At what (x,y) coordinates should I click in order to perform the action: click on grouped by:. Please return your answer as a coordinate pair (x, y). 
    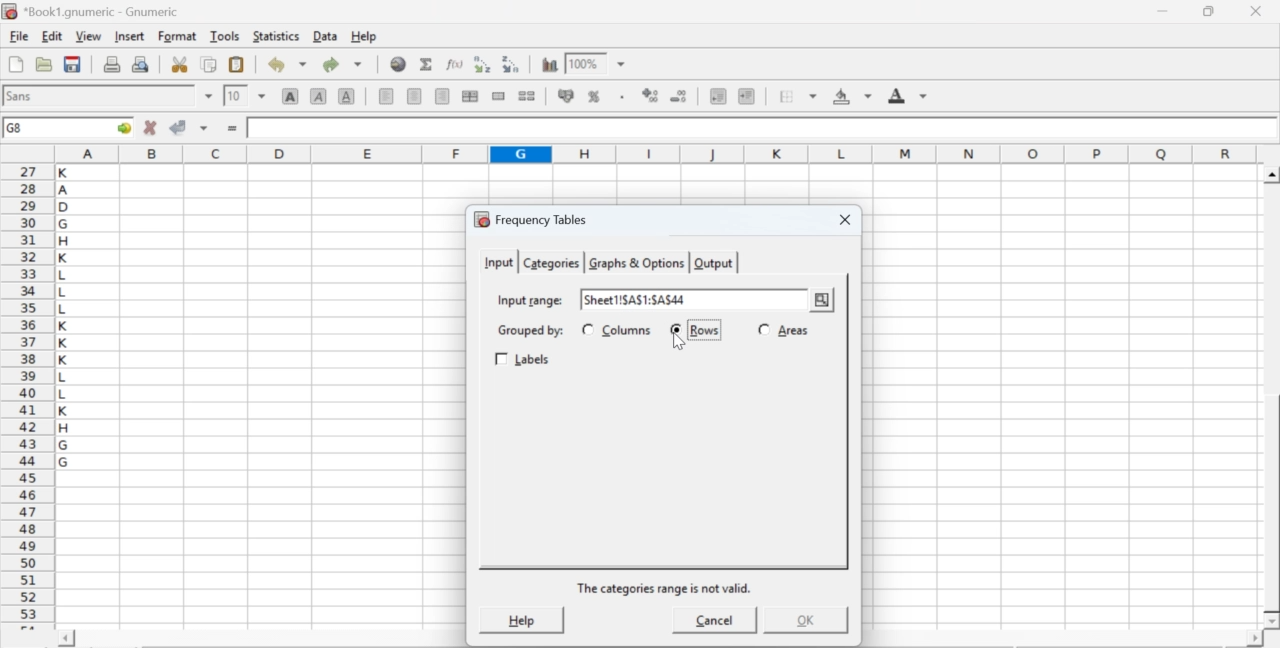
    Looking at the image, I should click on (529, 331).